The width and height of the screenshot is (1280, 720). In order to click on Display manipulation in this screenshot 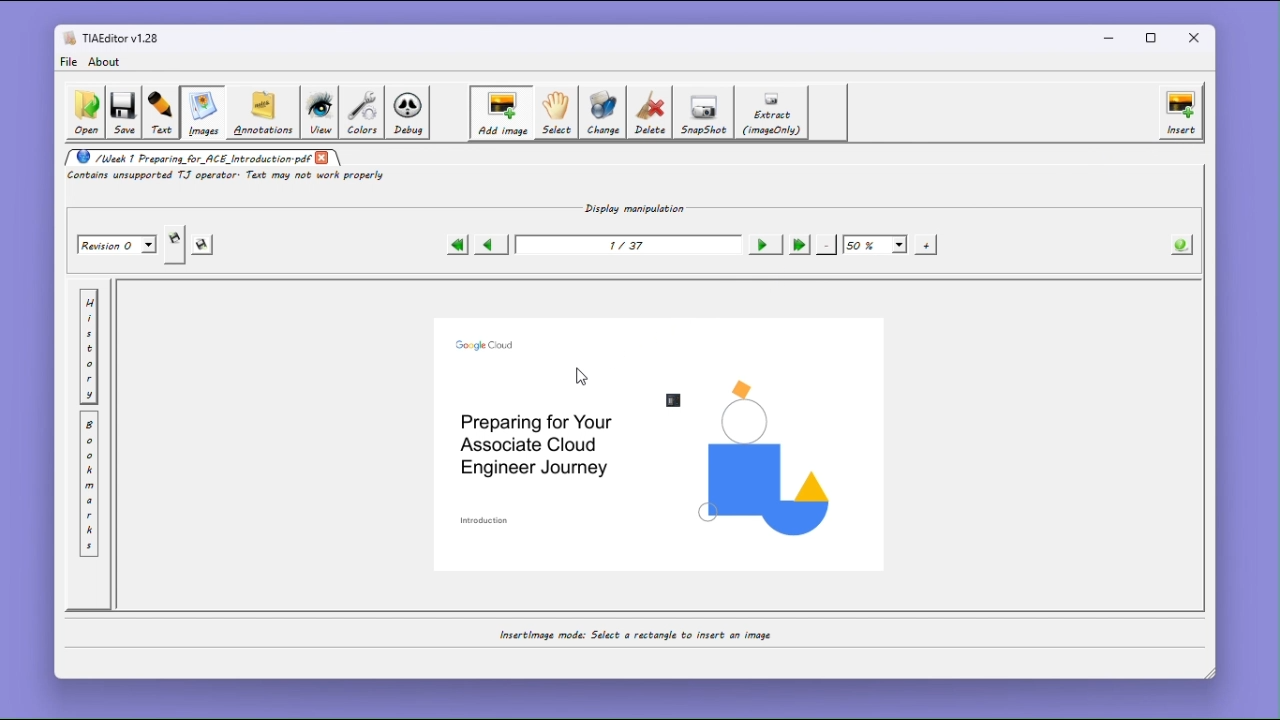, I will do `click(629, 207)`.